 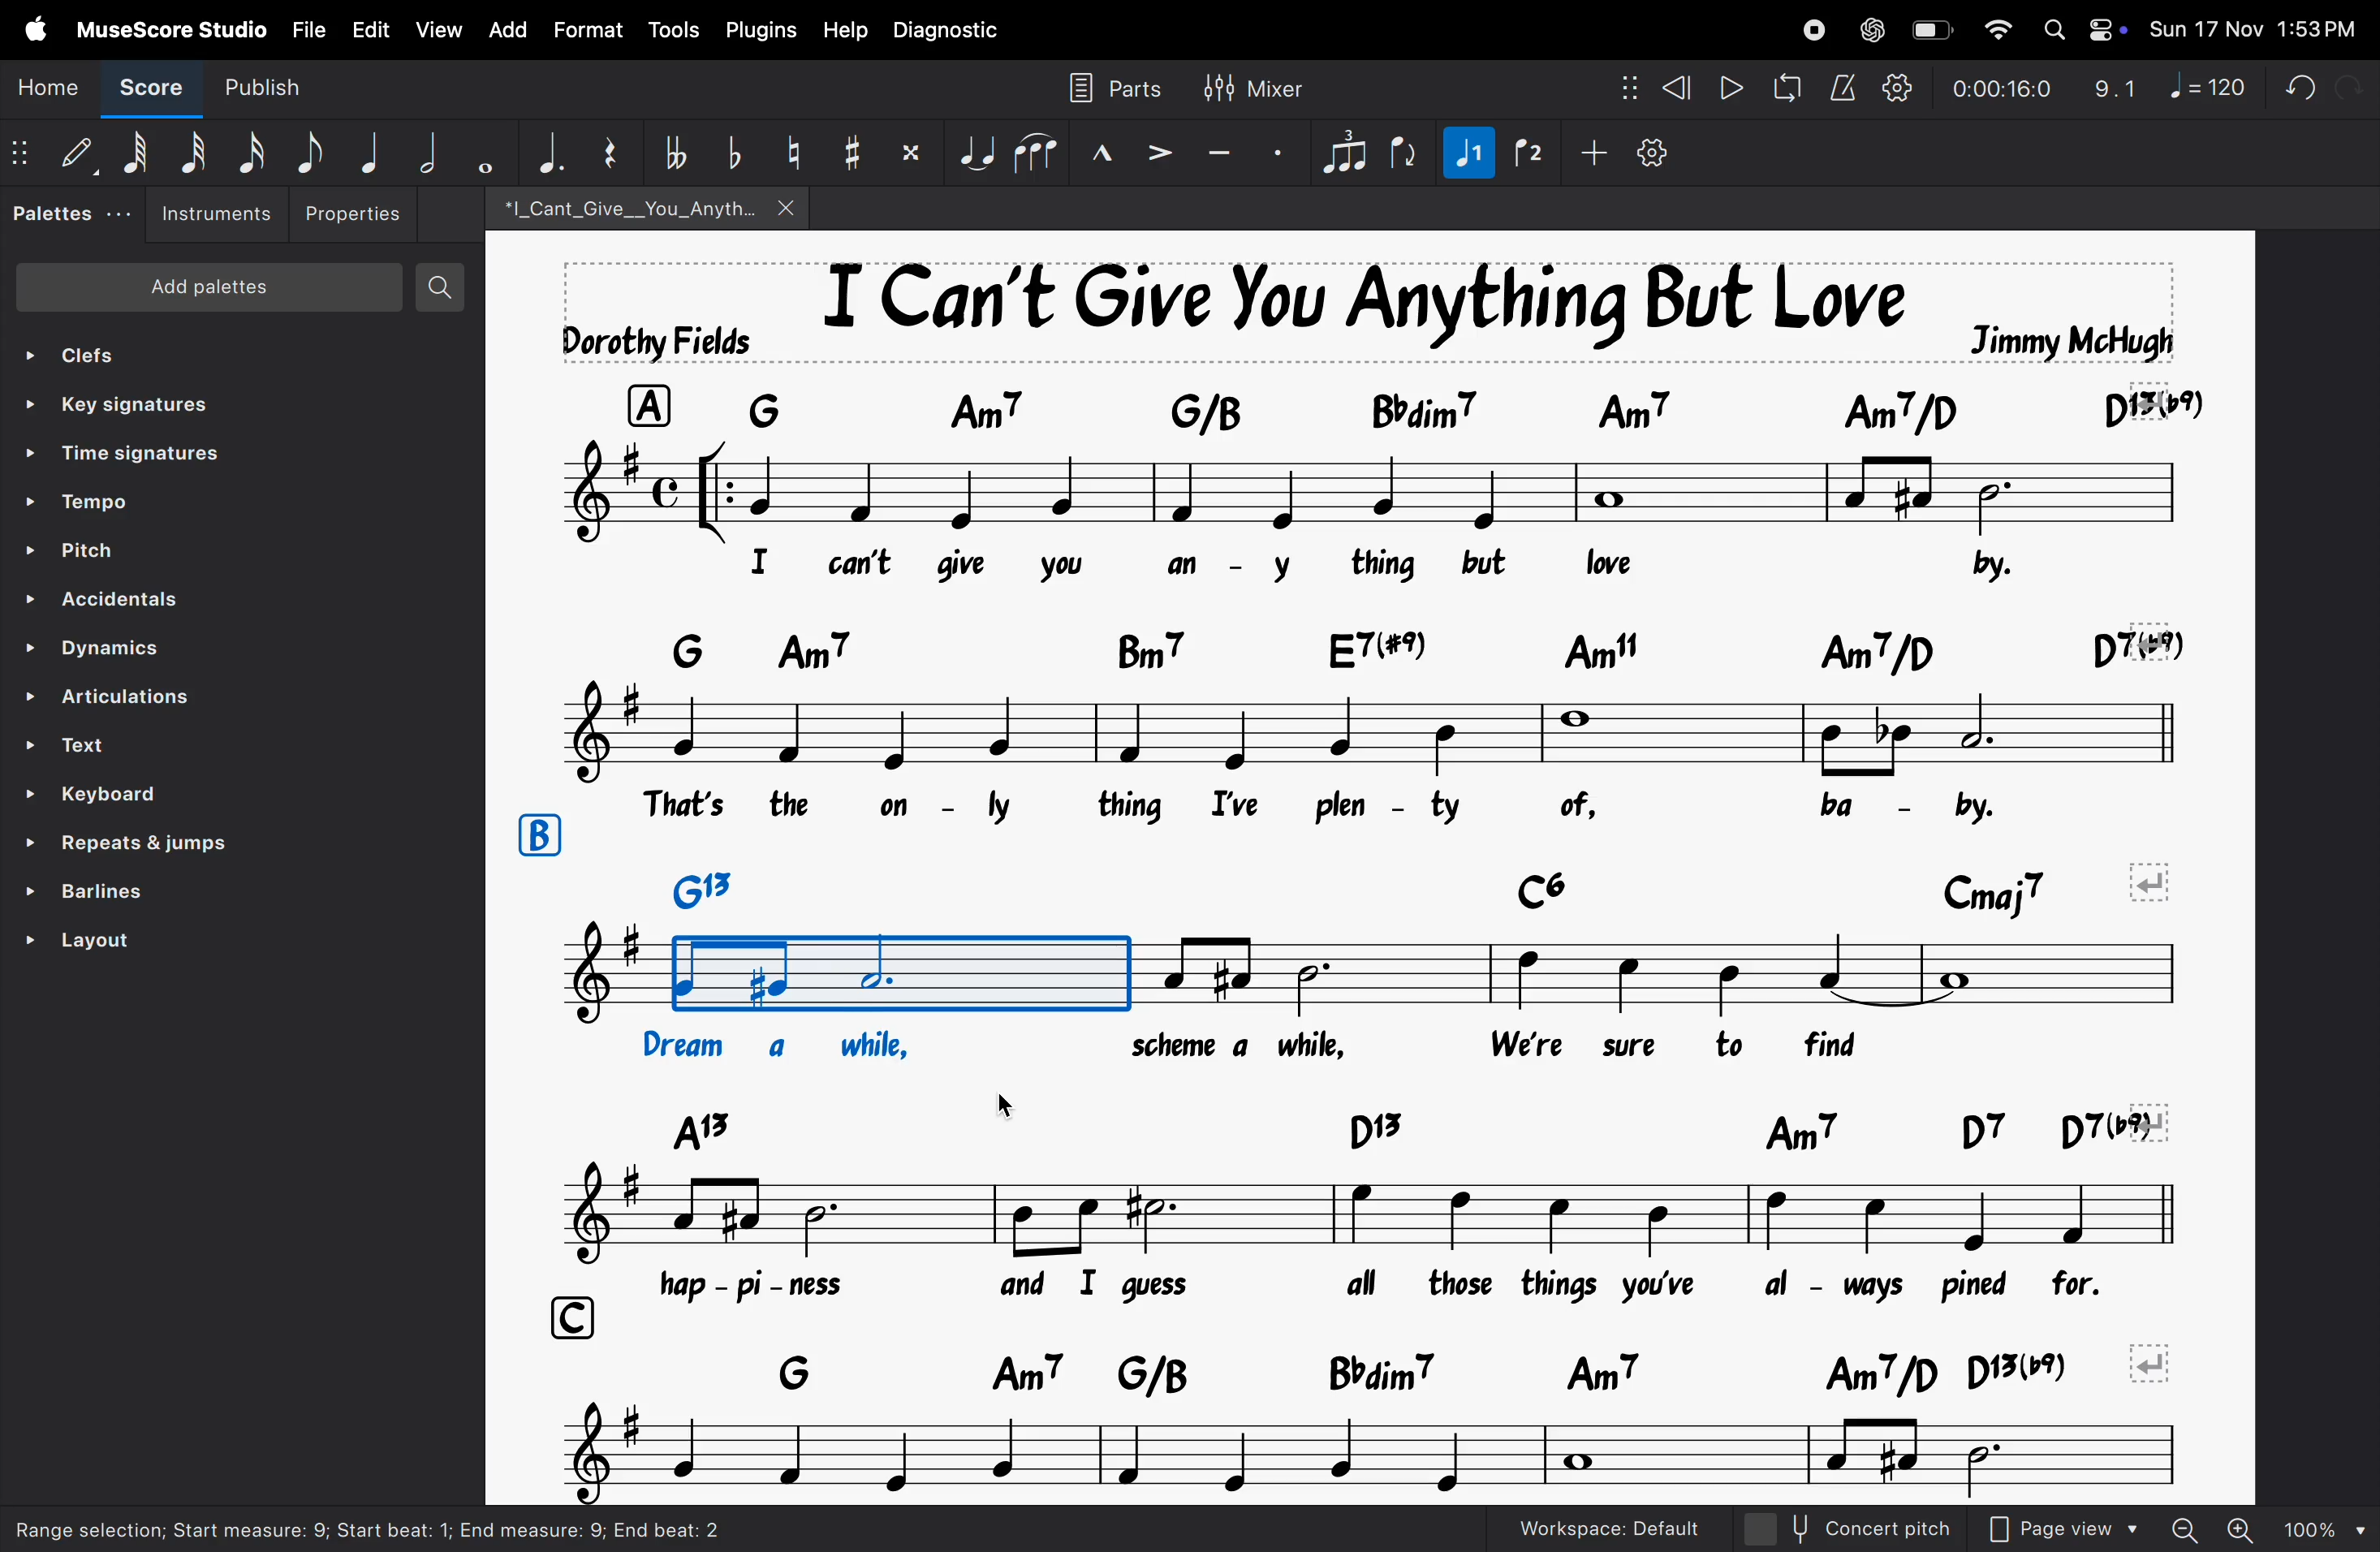 What do you see at coordinates (1400, 407) in the screenshot?
I see `keyboard asiggned notes` at bounding box center [1400, 407].